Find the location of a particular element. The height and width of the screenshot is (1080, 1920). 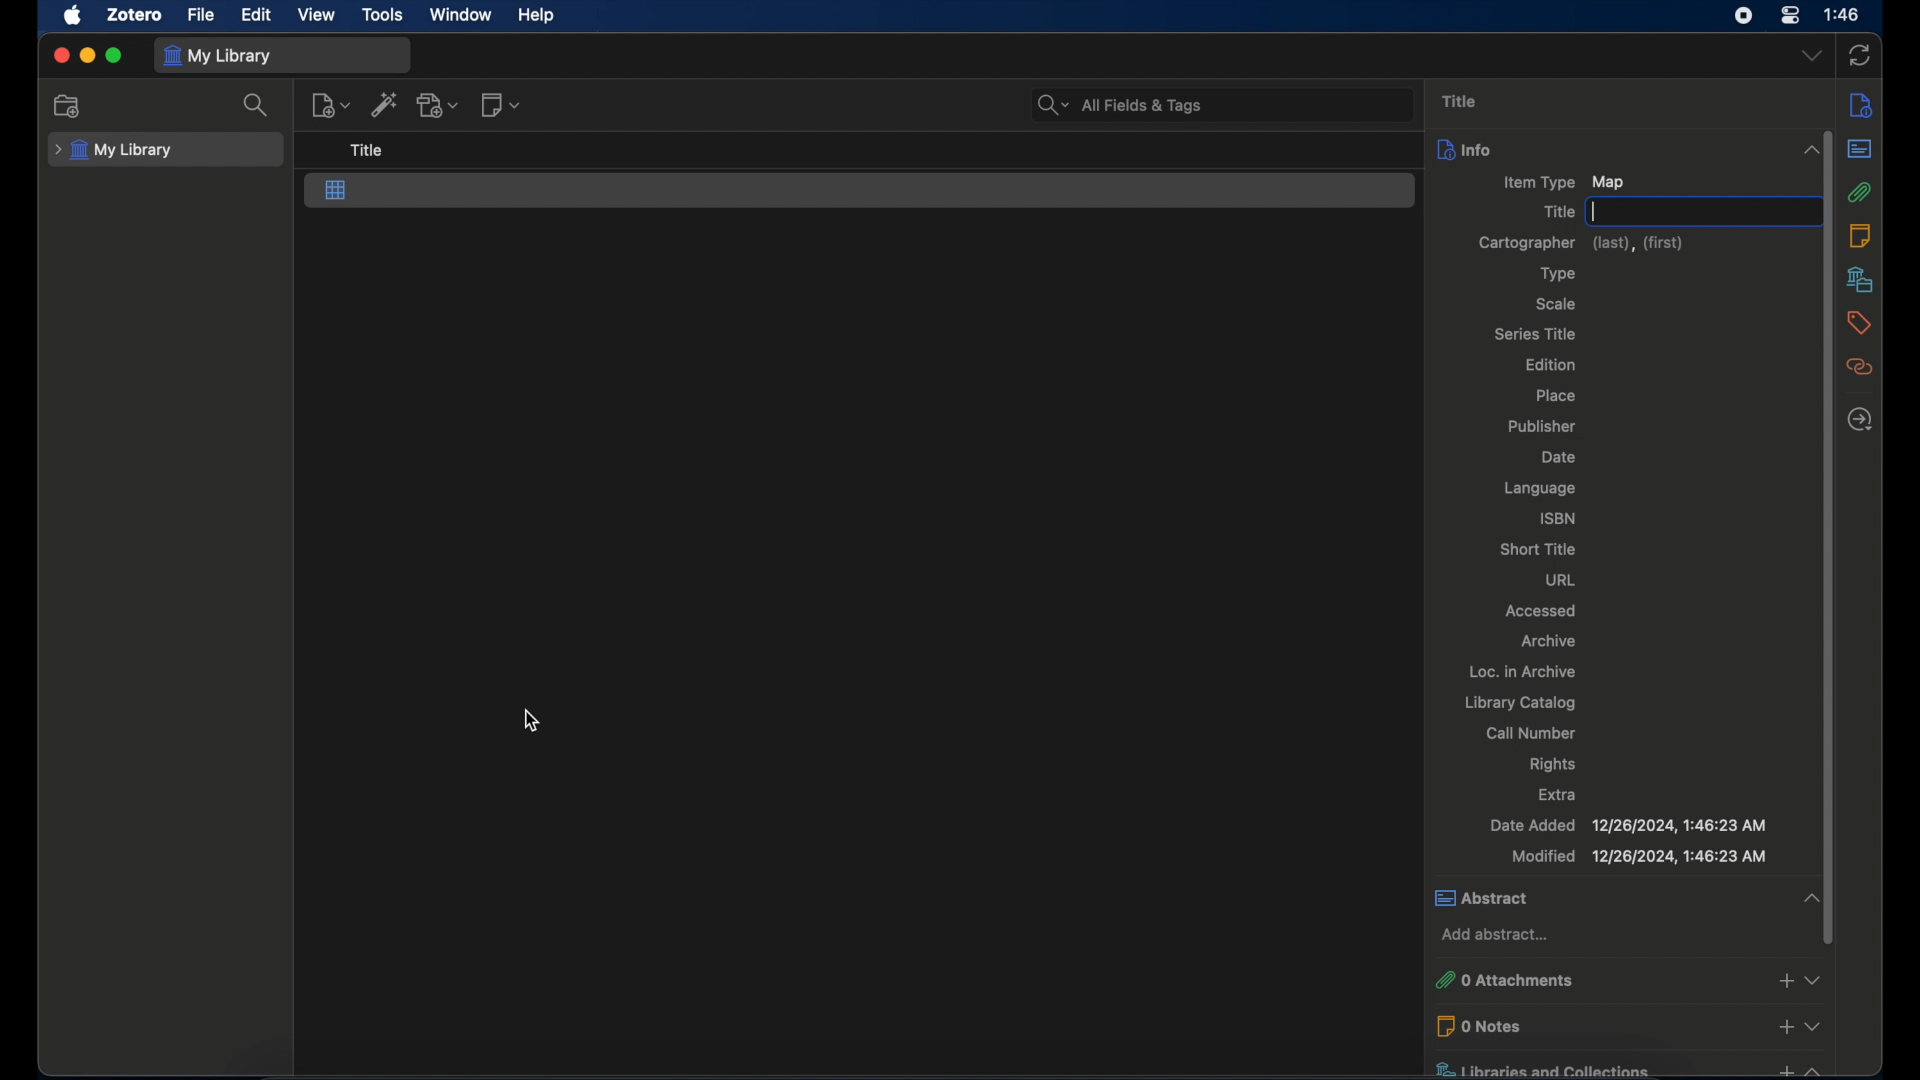

title is located at coordinates (368, 150).